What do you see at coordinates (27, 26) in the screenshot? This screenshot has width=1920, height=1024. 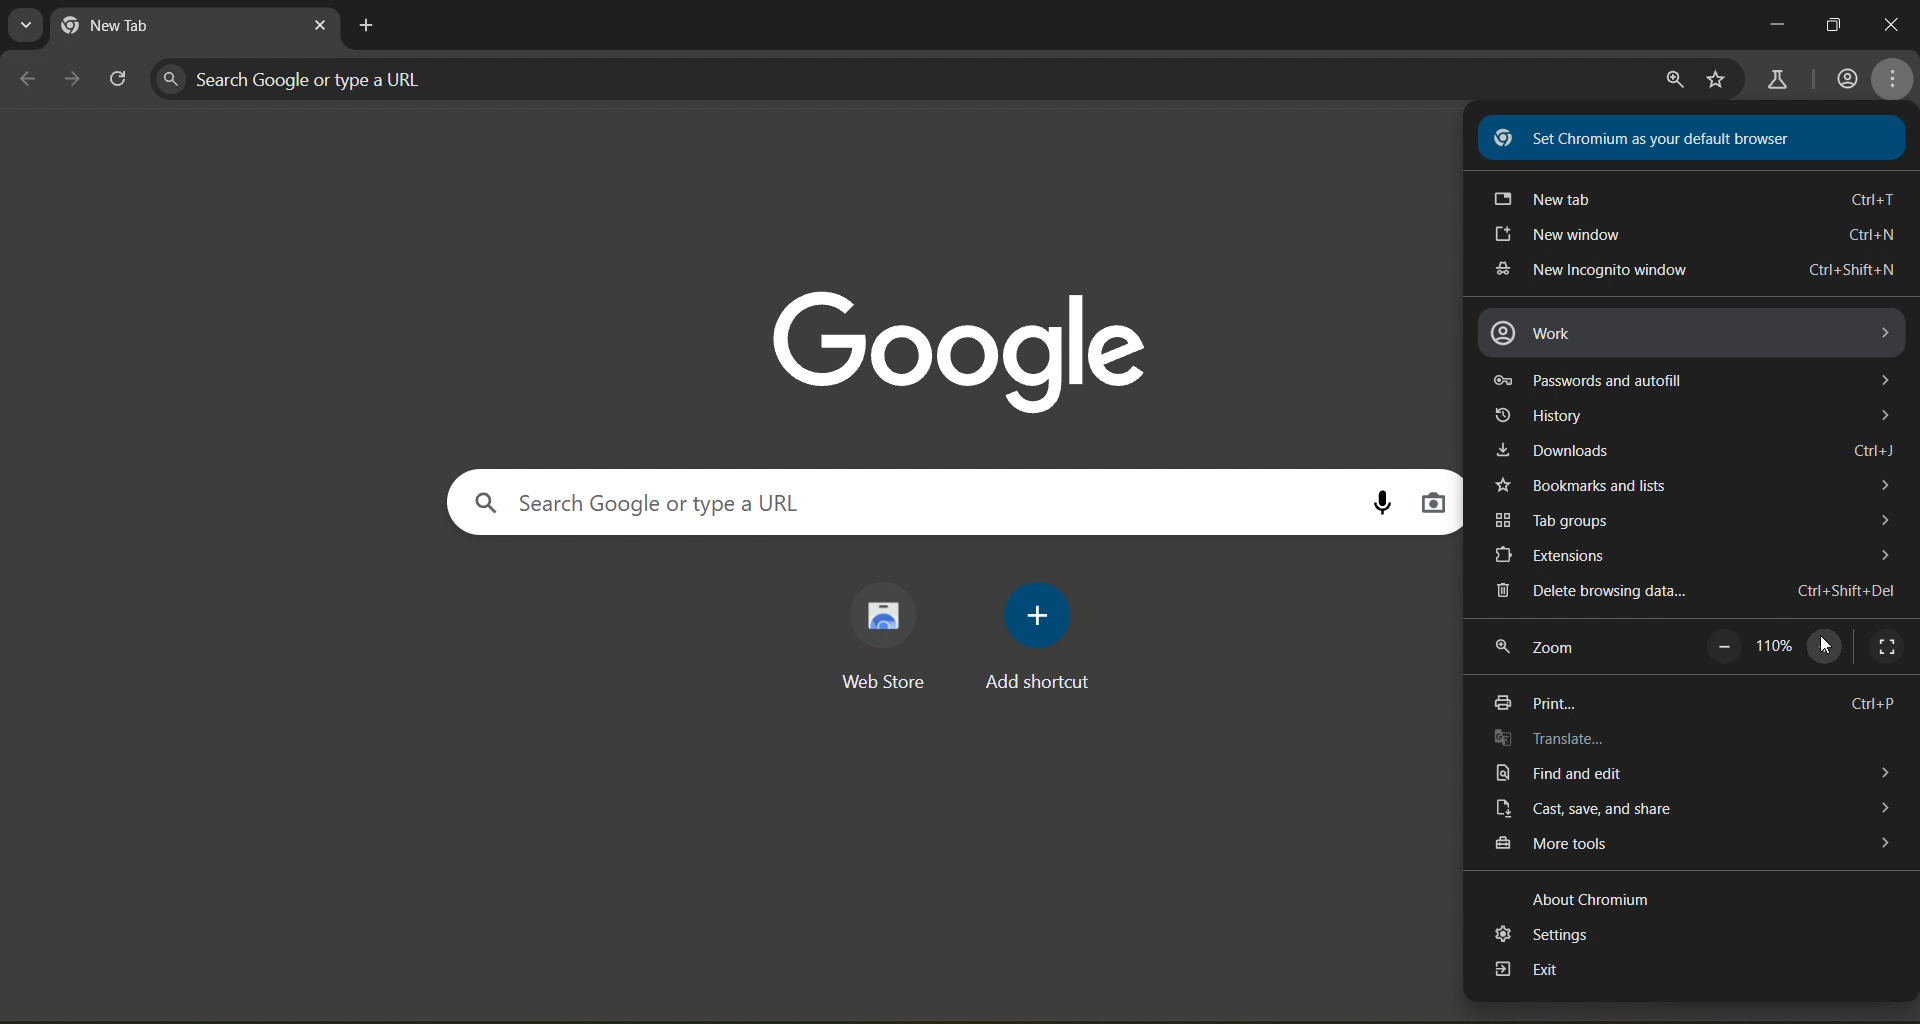 I see `search tab` at bounding box center [27, 26].